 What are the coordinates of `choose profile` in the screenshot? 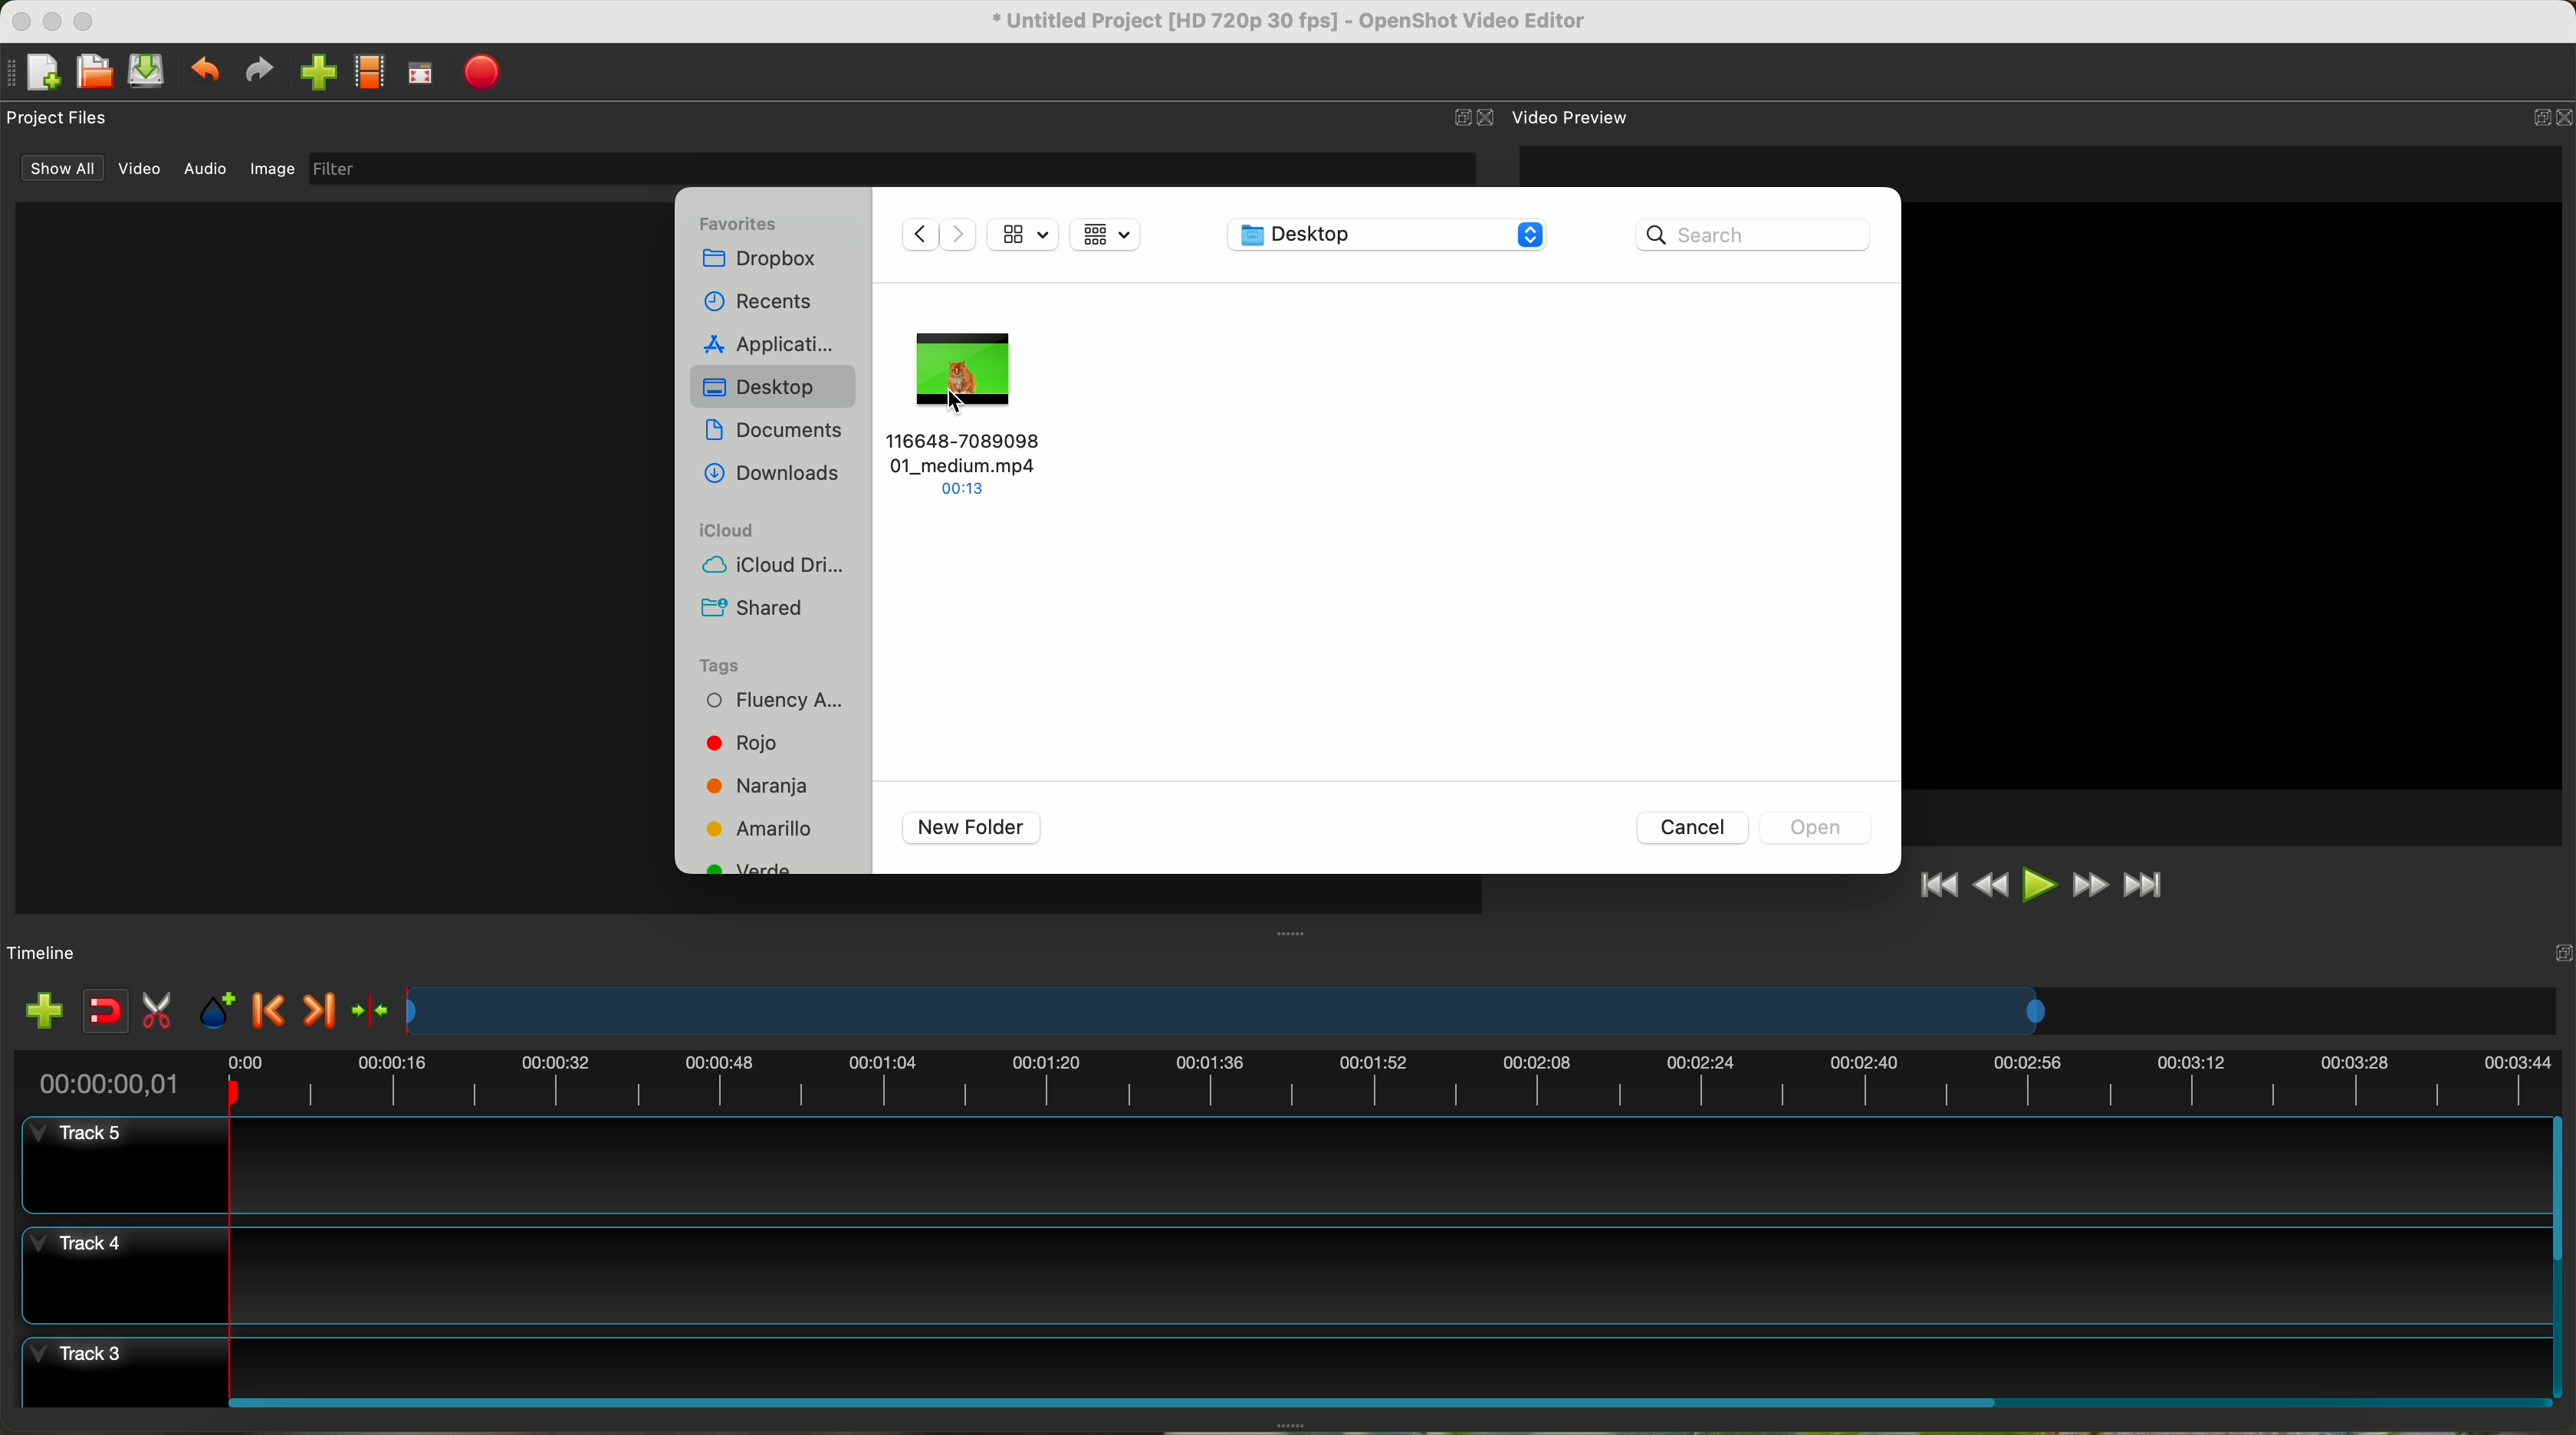 It's located at (369, 73).